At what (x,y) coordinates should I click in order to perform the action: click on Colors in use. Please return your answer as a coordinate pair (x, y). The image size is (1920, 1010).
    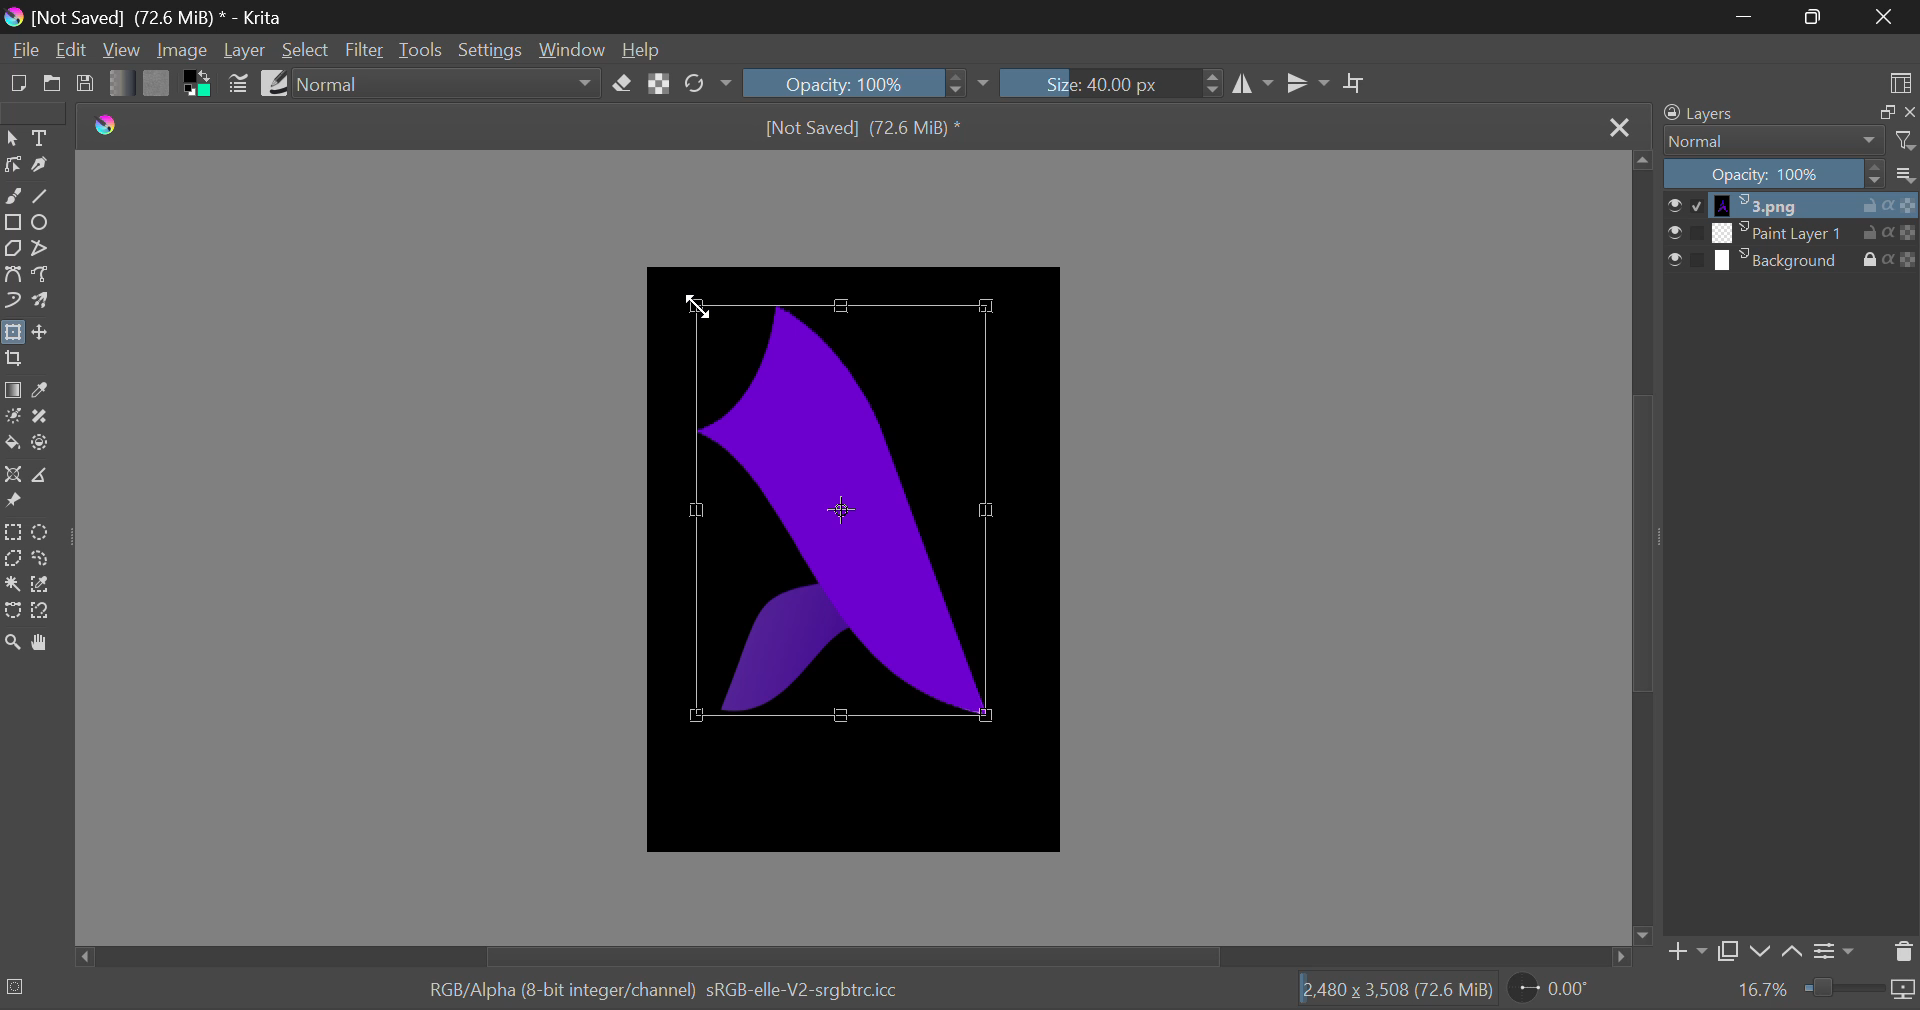
    Looking at the image, I should click on (199, 84).